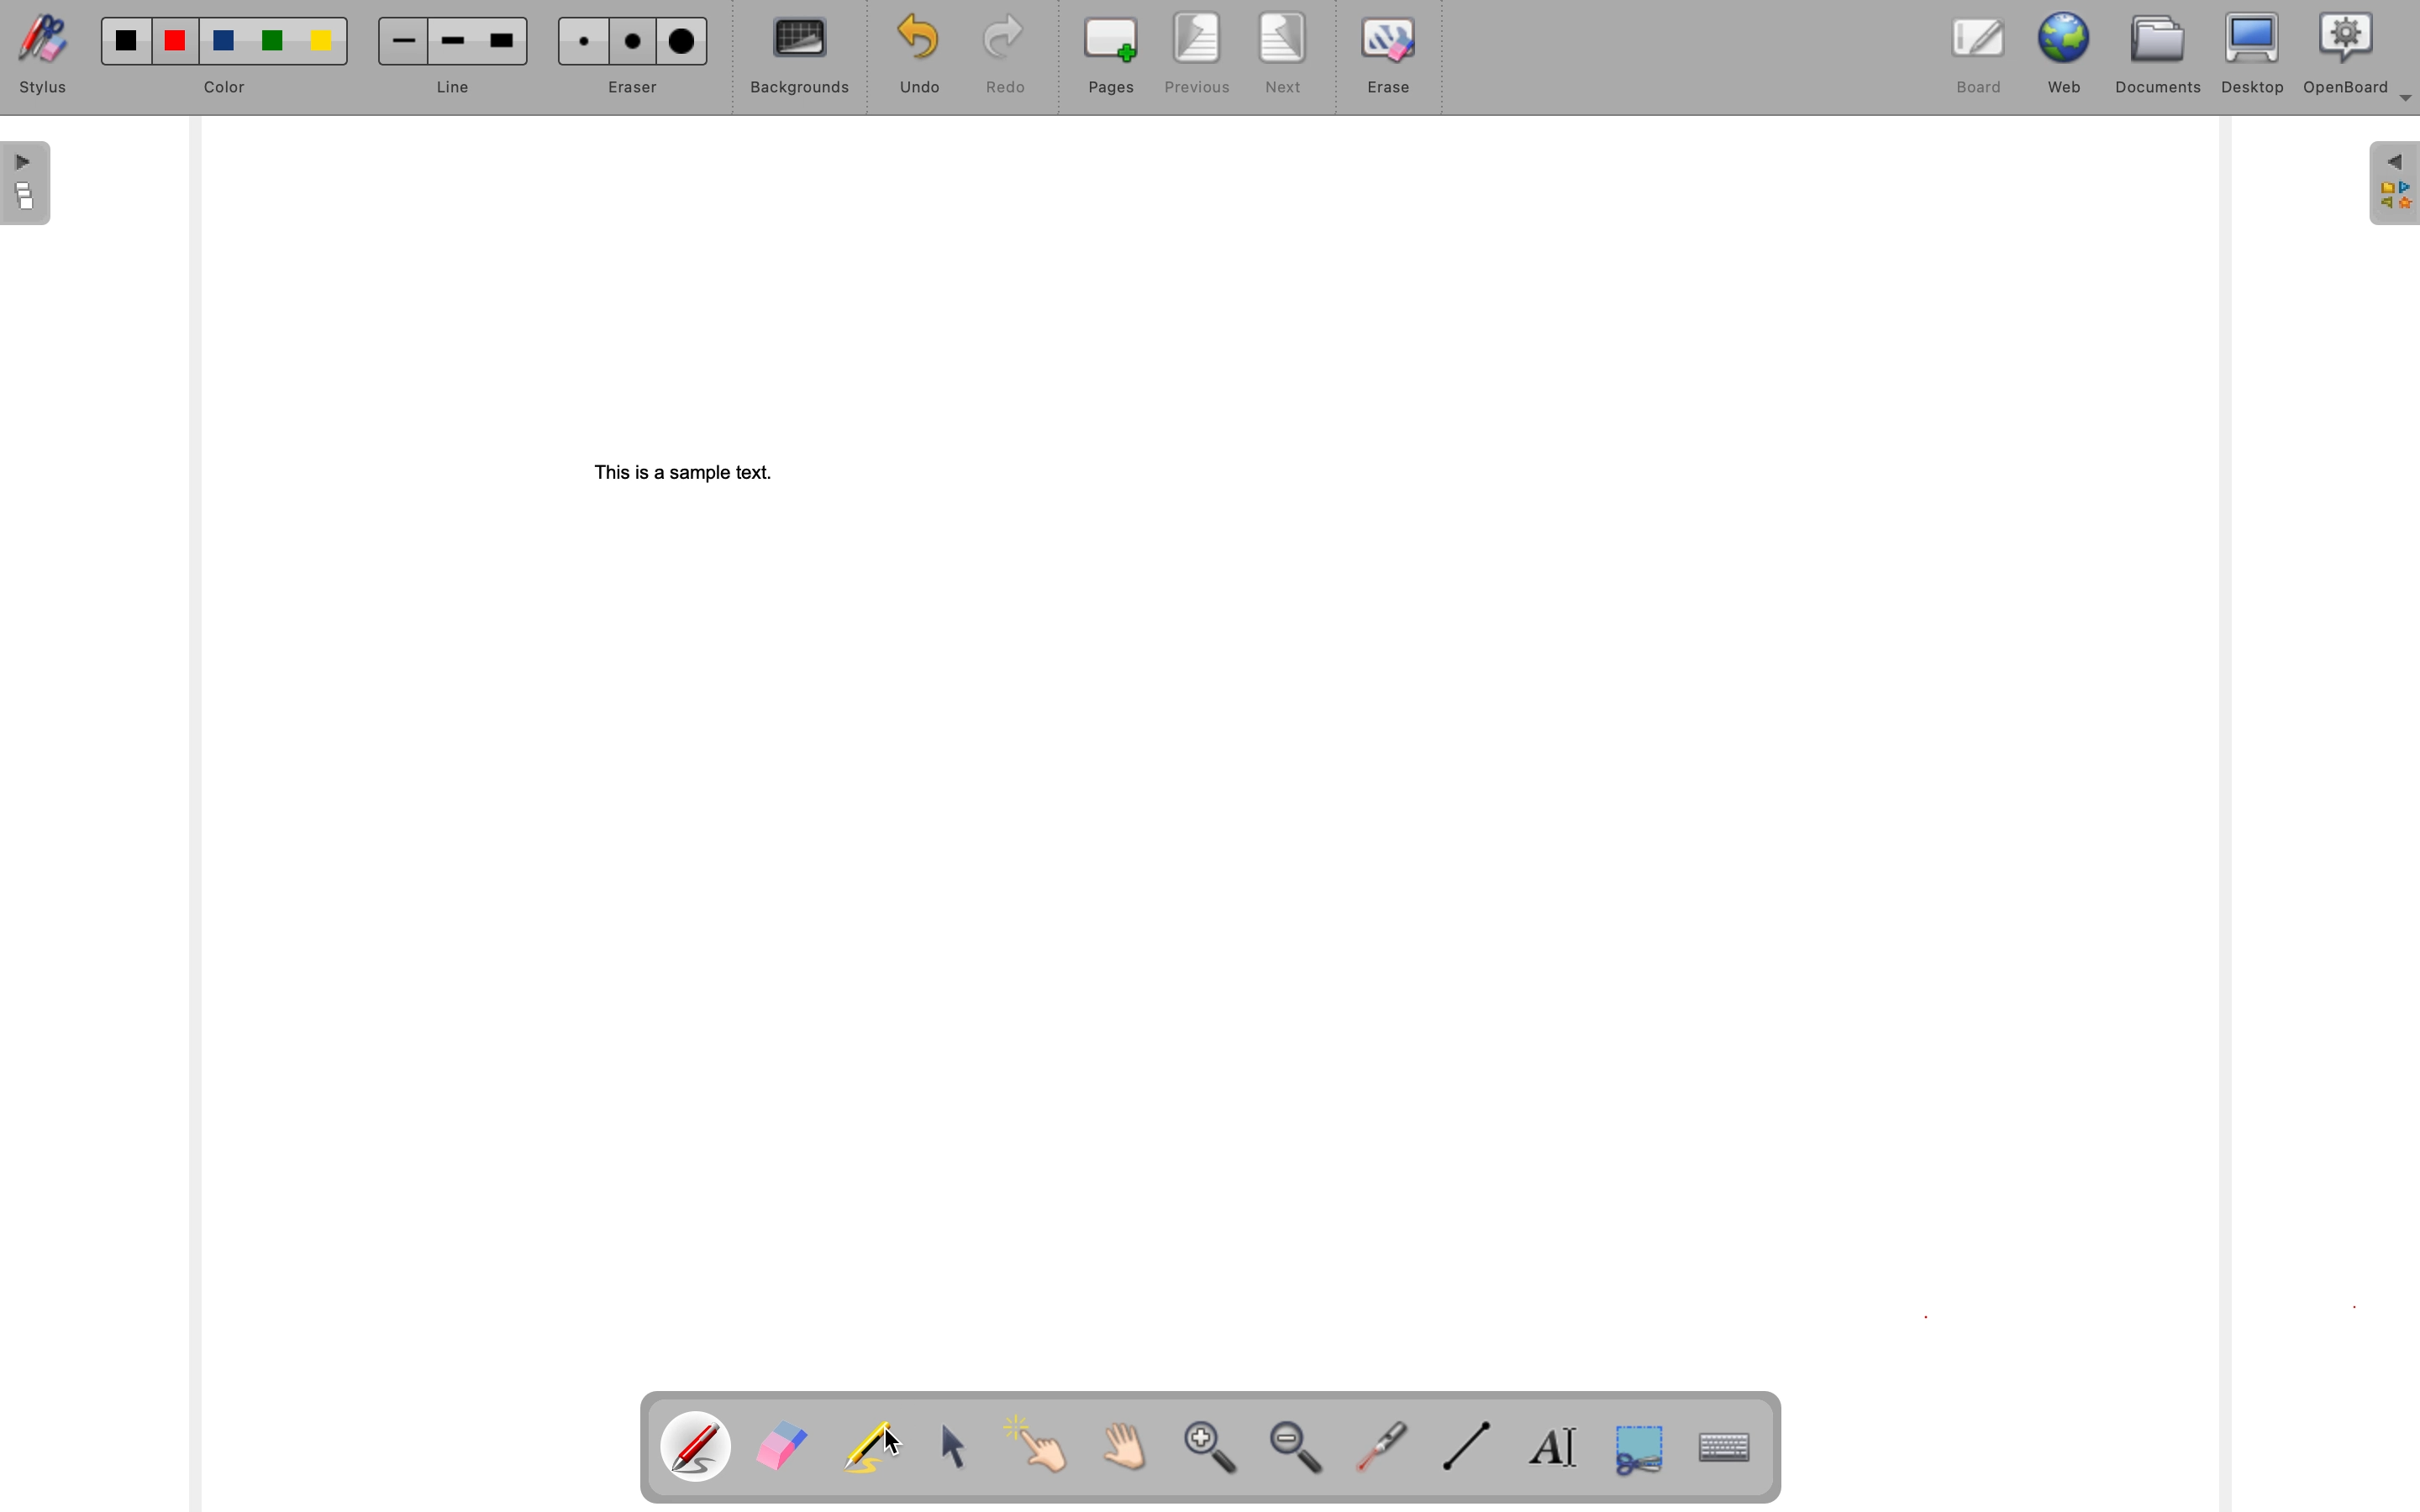 Image resolution: width=2420 pixels, height=1512 pixels. I want to click on Color 4, so click(274, 41).